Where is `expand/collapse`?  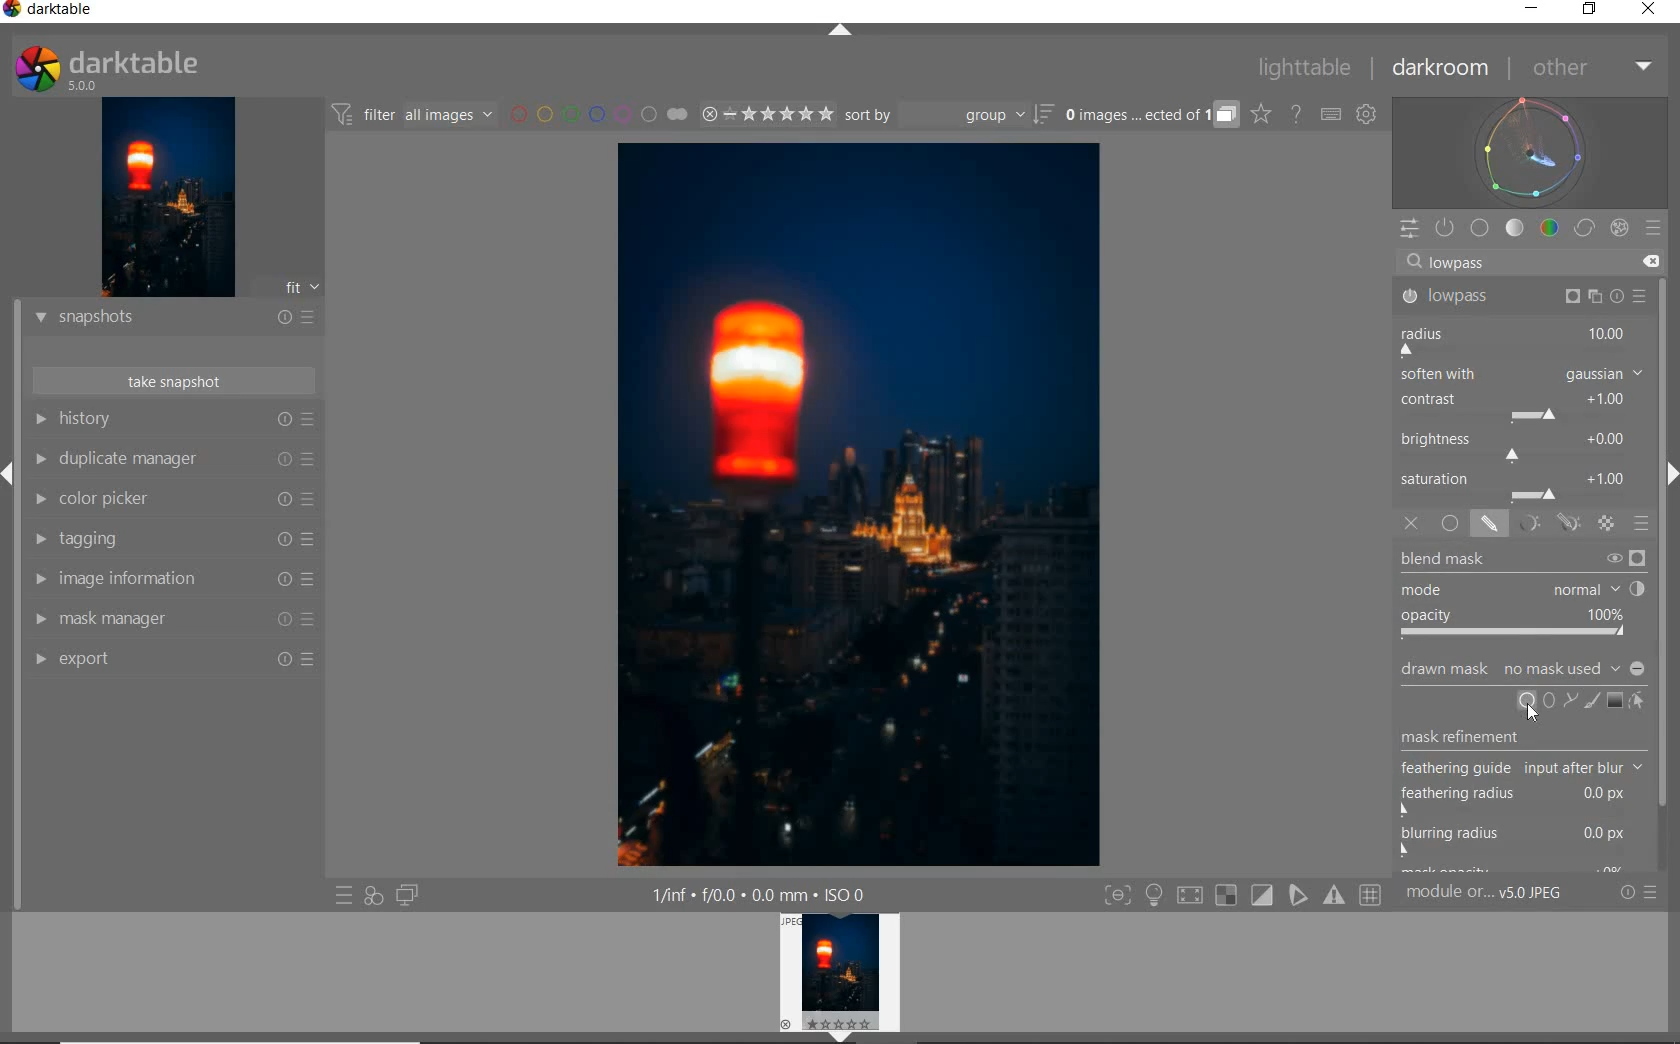 expand/collapse is located at coordinates (1668, 479).